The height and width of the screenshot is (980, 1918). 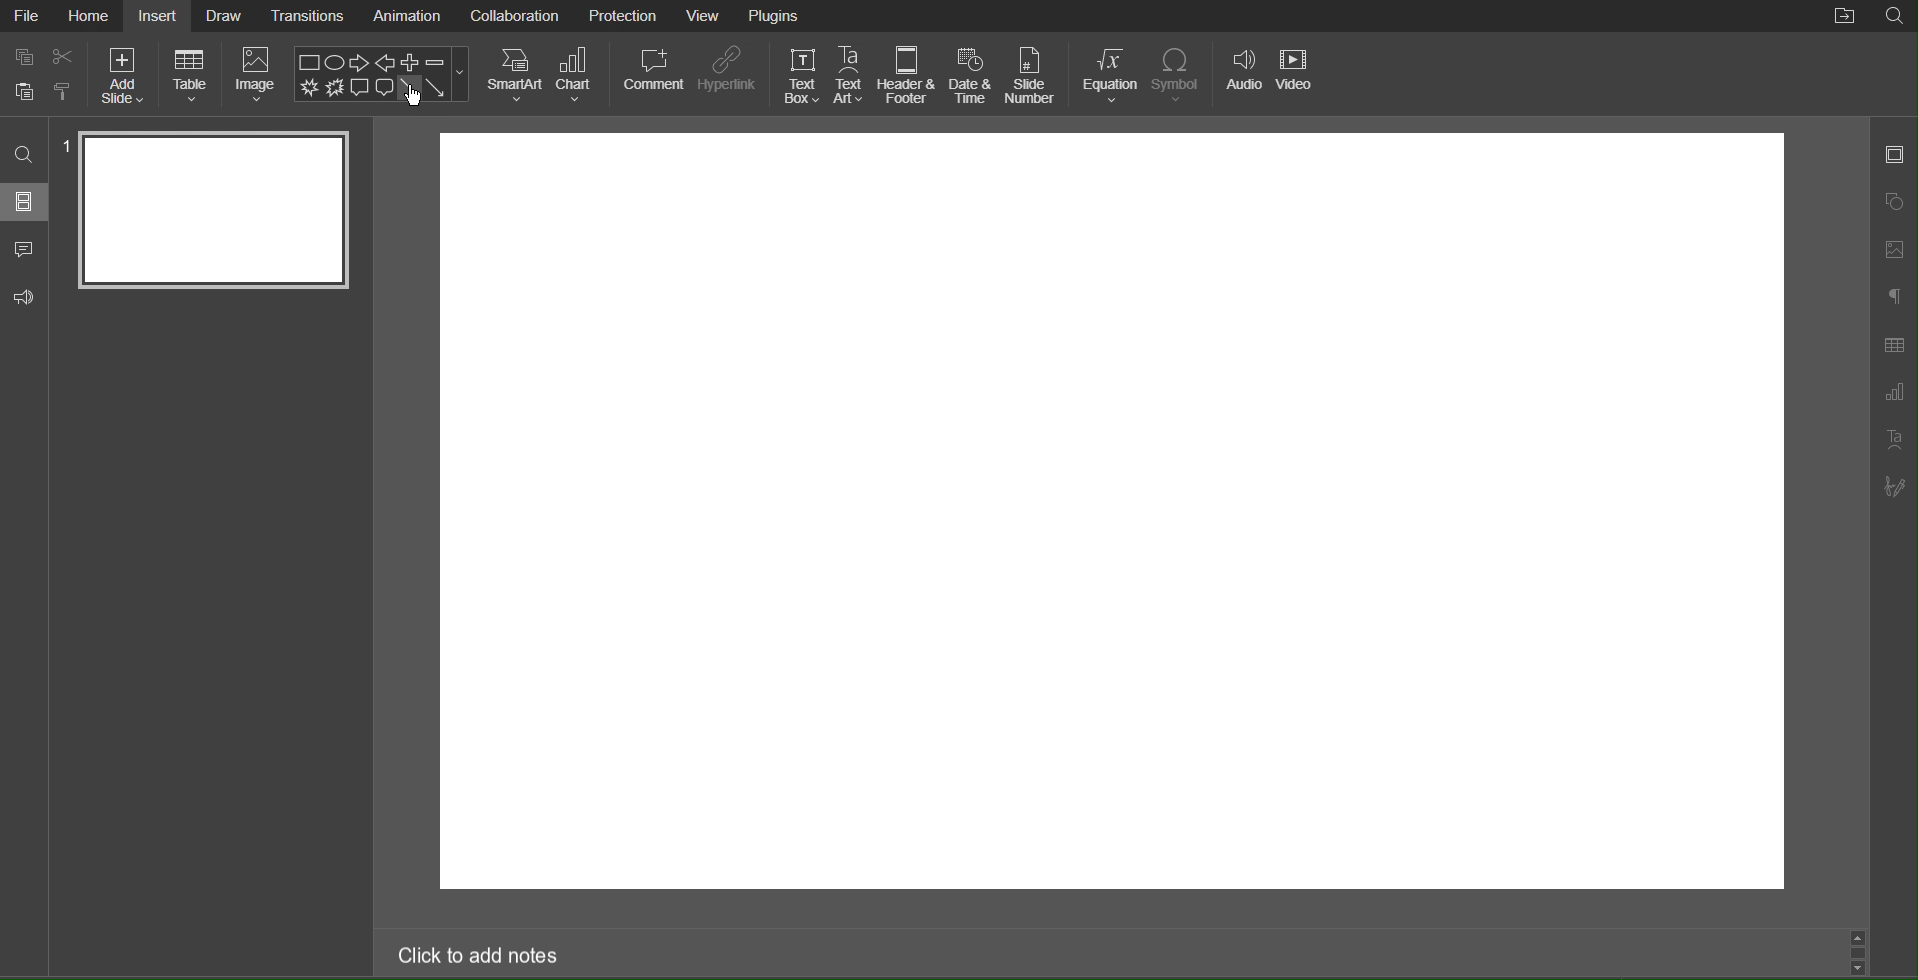 What do you see at coordinates (705, 17) in the screenshot?
I see `View` at bounding box center [705, 17].